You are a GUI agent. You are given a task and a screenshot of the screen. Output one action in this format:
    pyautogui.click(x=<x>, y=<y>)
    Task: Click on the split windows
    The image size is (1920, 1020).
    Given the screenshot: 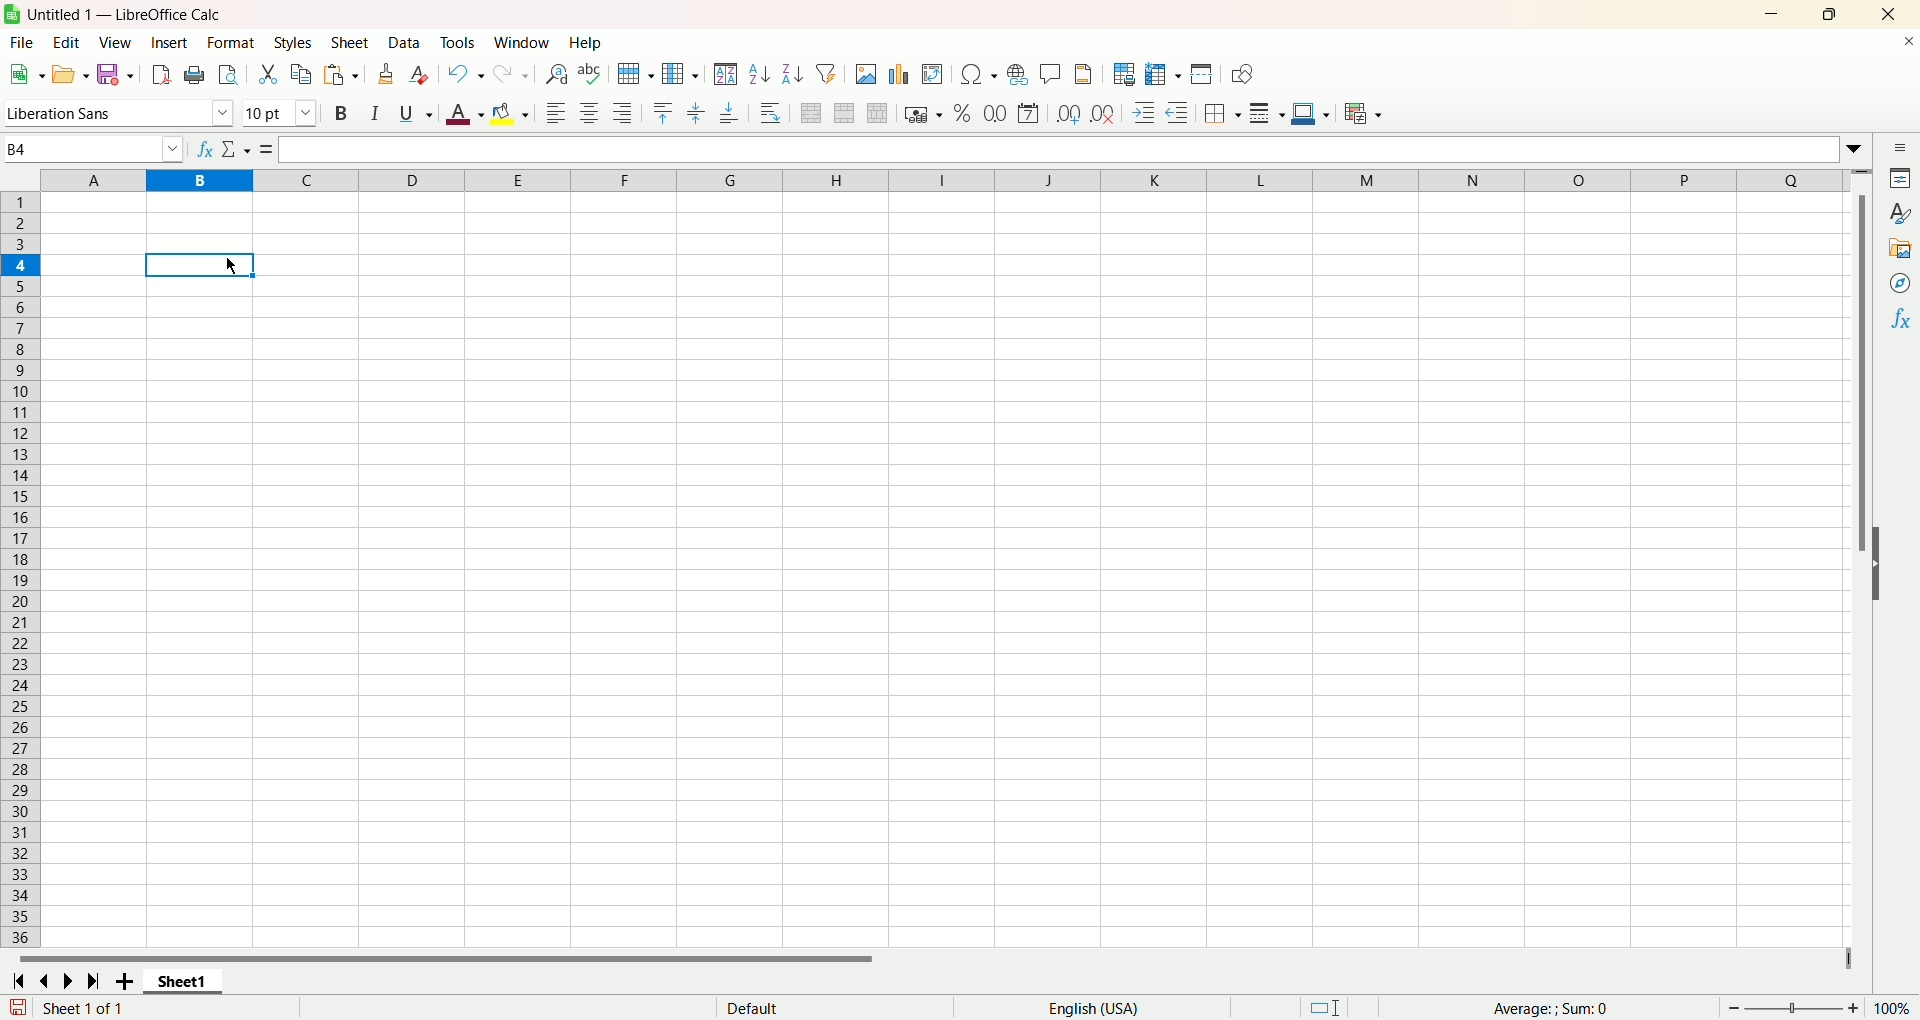 What is the action you would take?
    pyautogui.click(x=1203, y=76)
    